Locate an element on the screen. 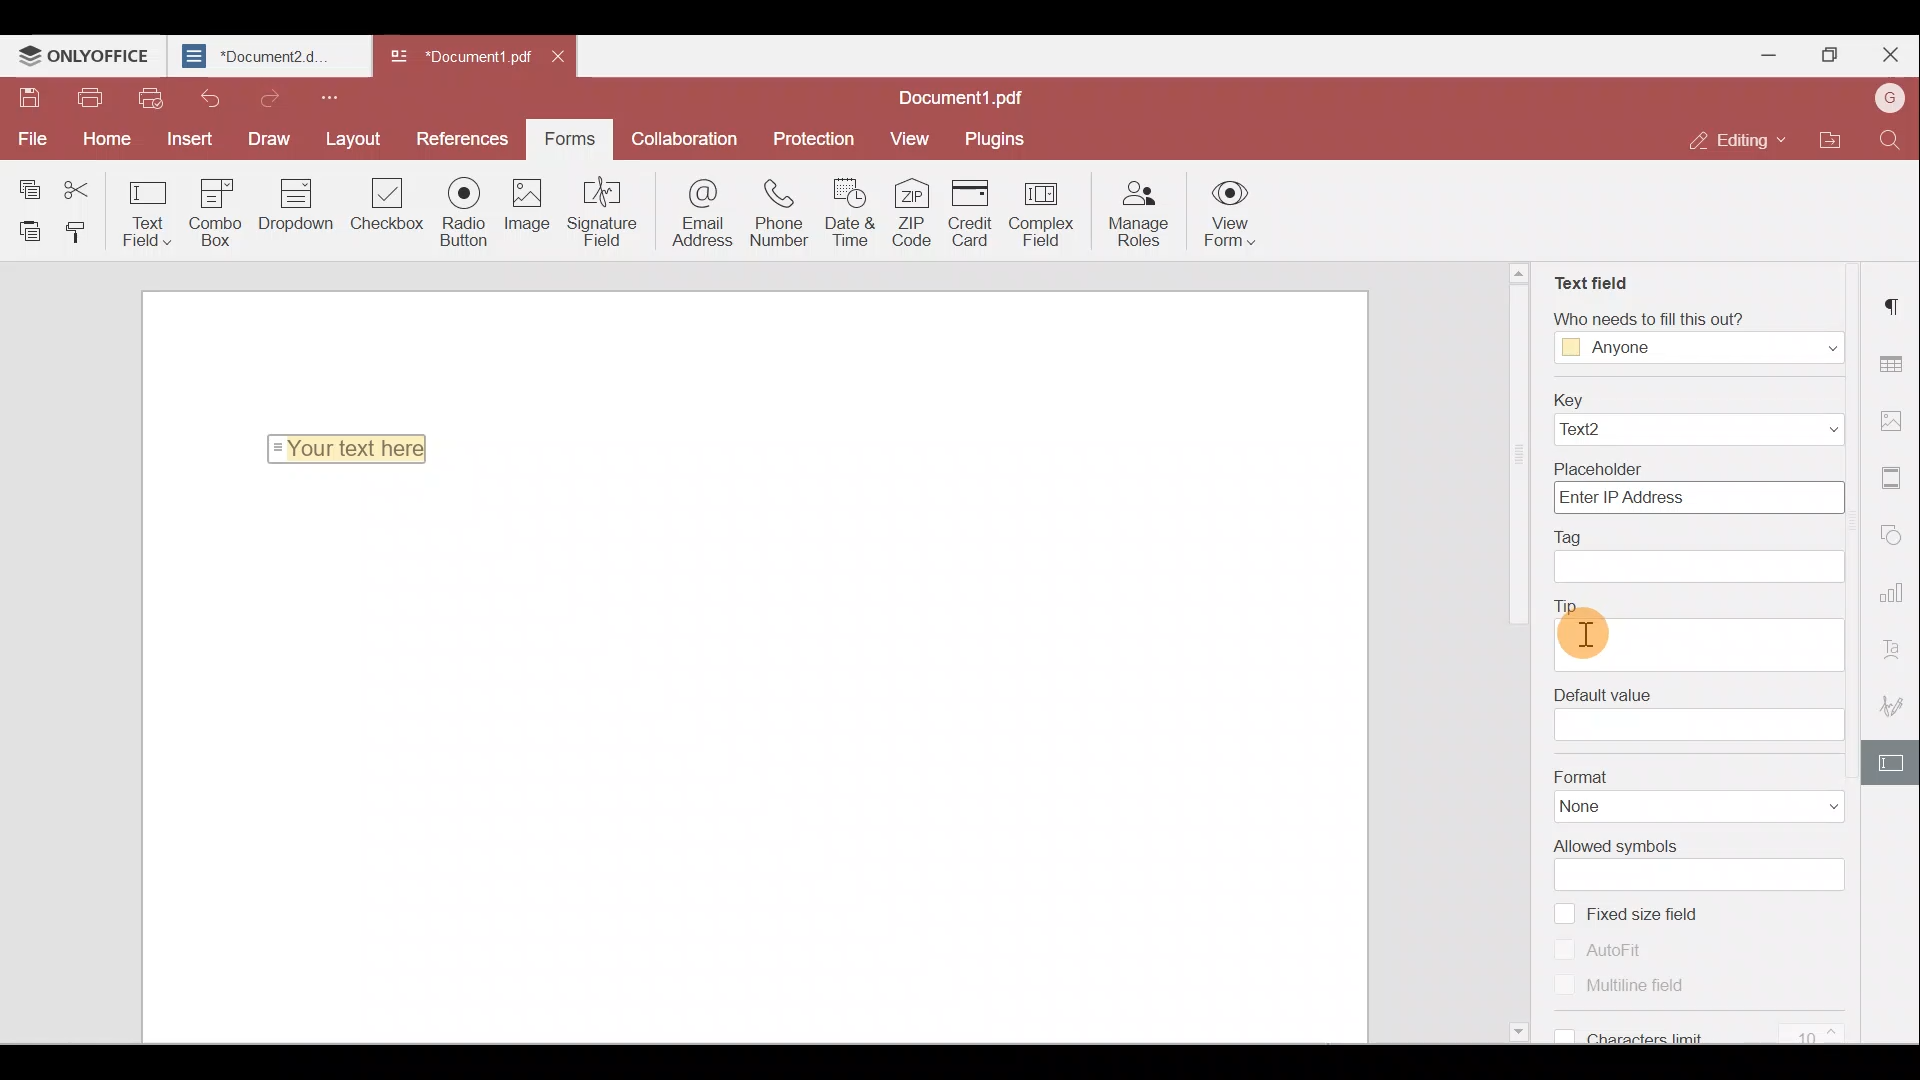 This screenshot has height=1080, width=1920. Enter IP Address is located at coordinates (1698, 499).